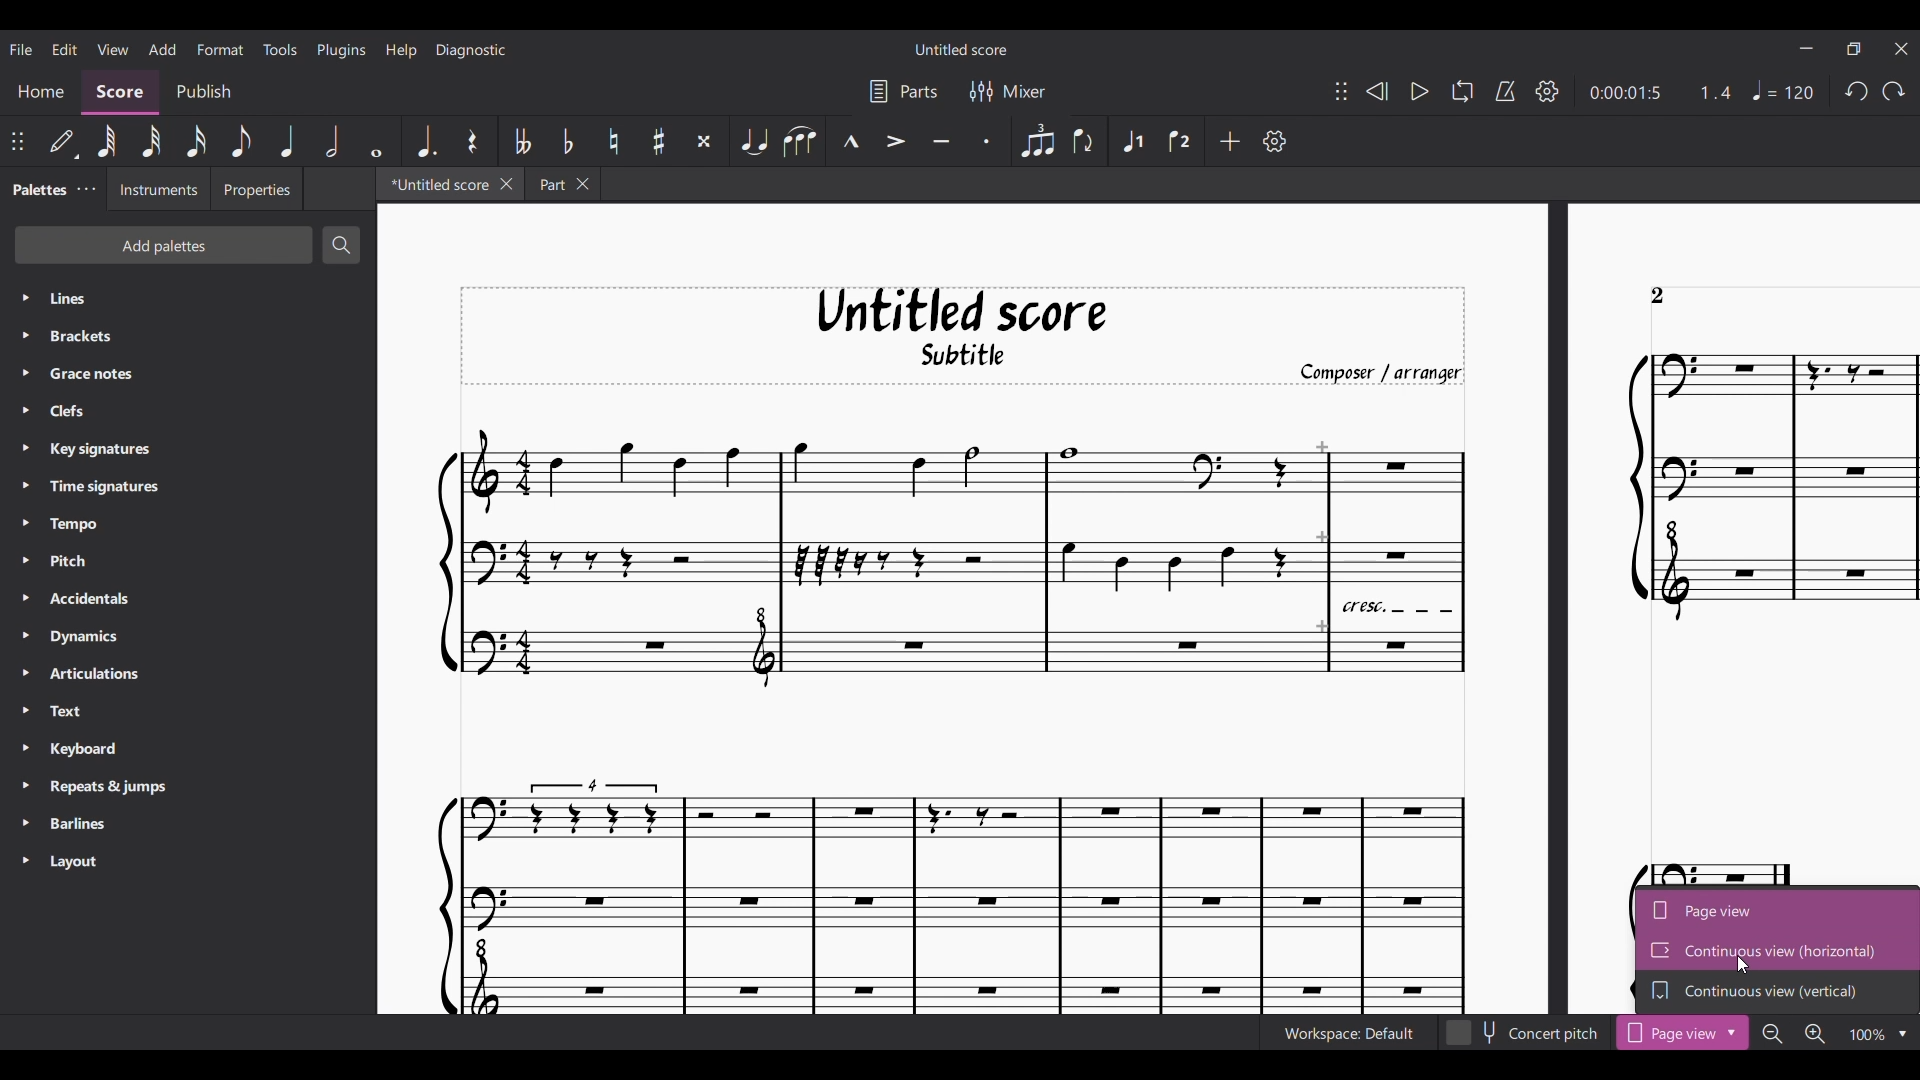 Image resolution: width=1920 pixels, height=1080 pixels. What do you see at coordinates (1420, 91) in the screenshot?
I see `Play` at bounding box center [1420, 91].